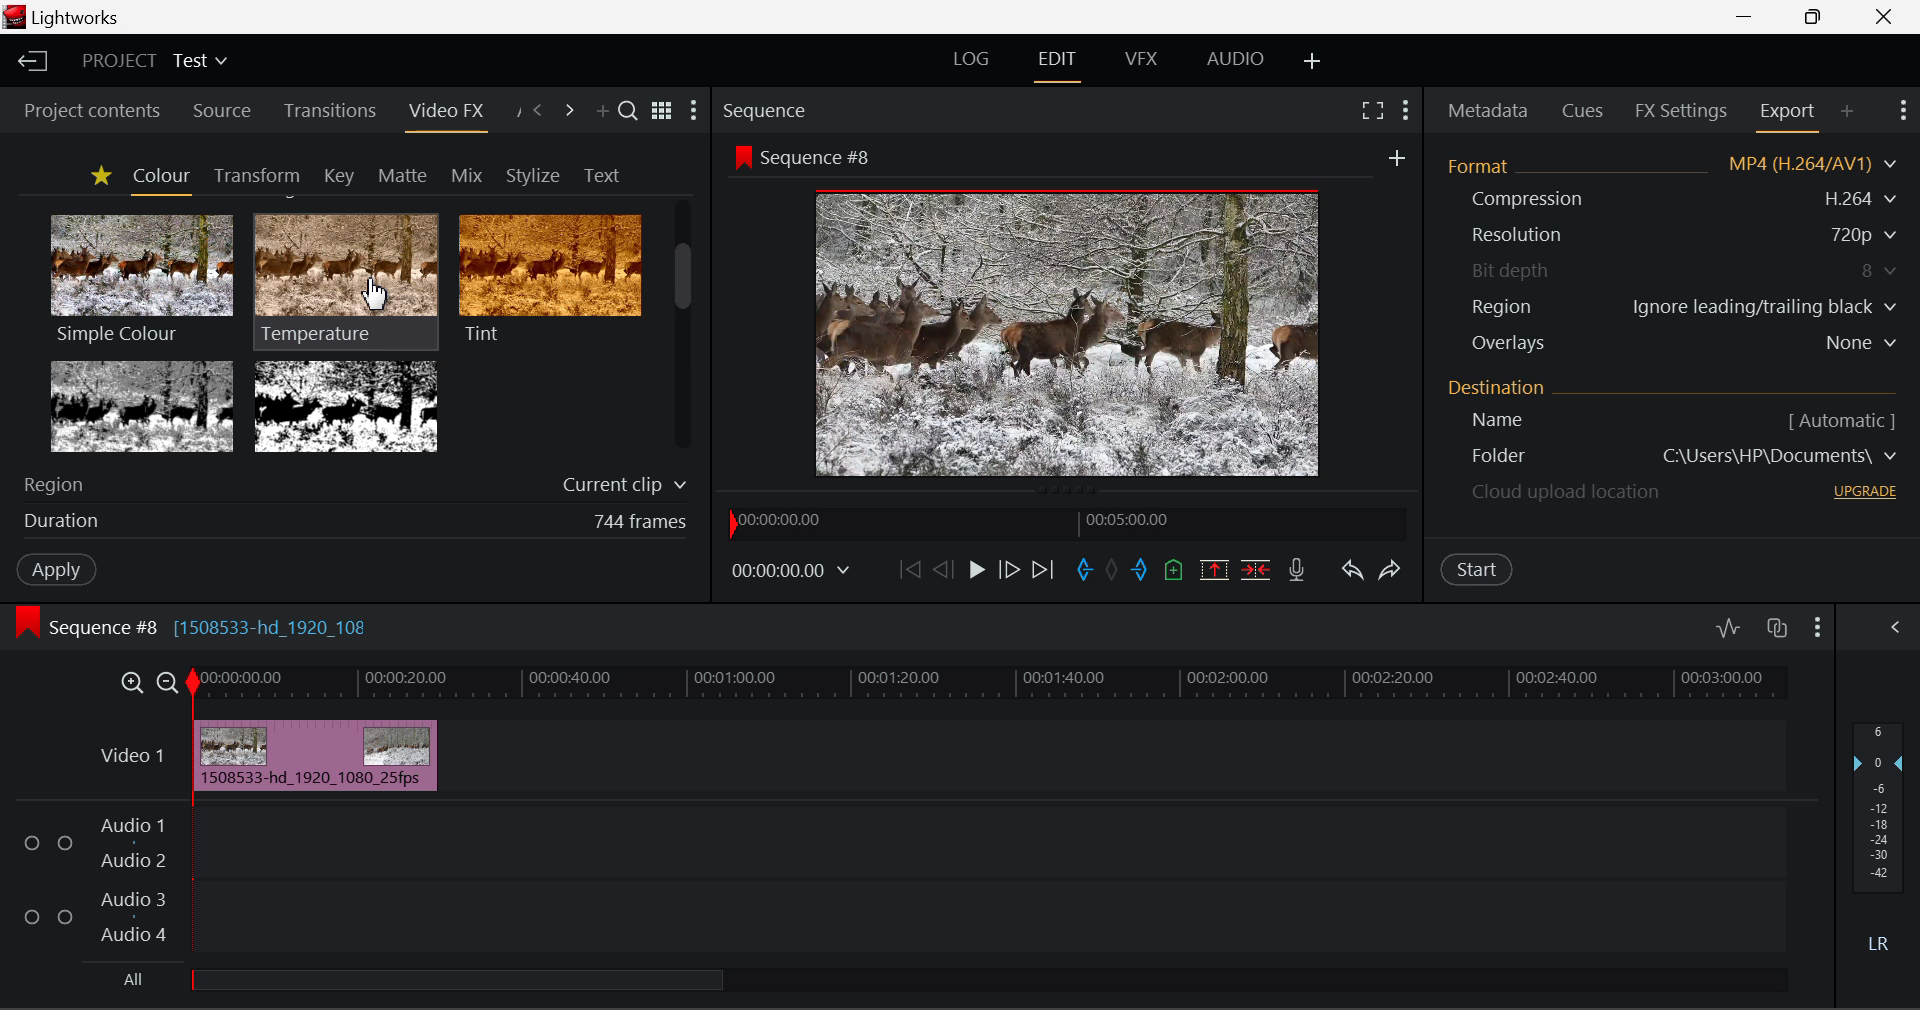 This screenshot has height=1010, width=1920. I want to click on Sequence Preview Section, so click(768, 113).